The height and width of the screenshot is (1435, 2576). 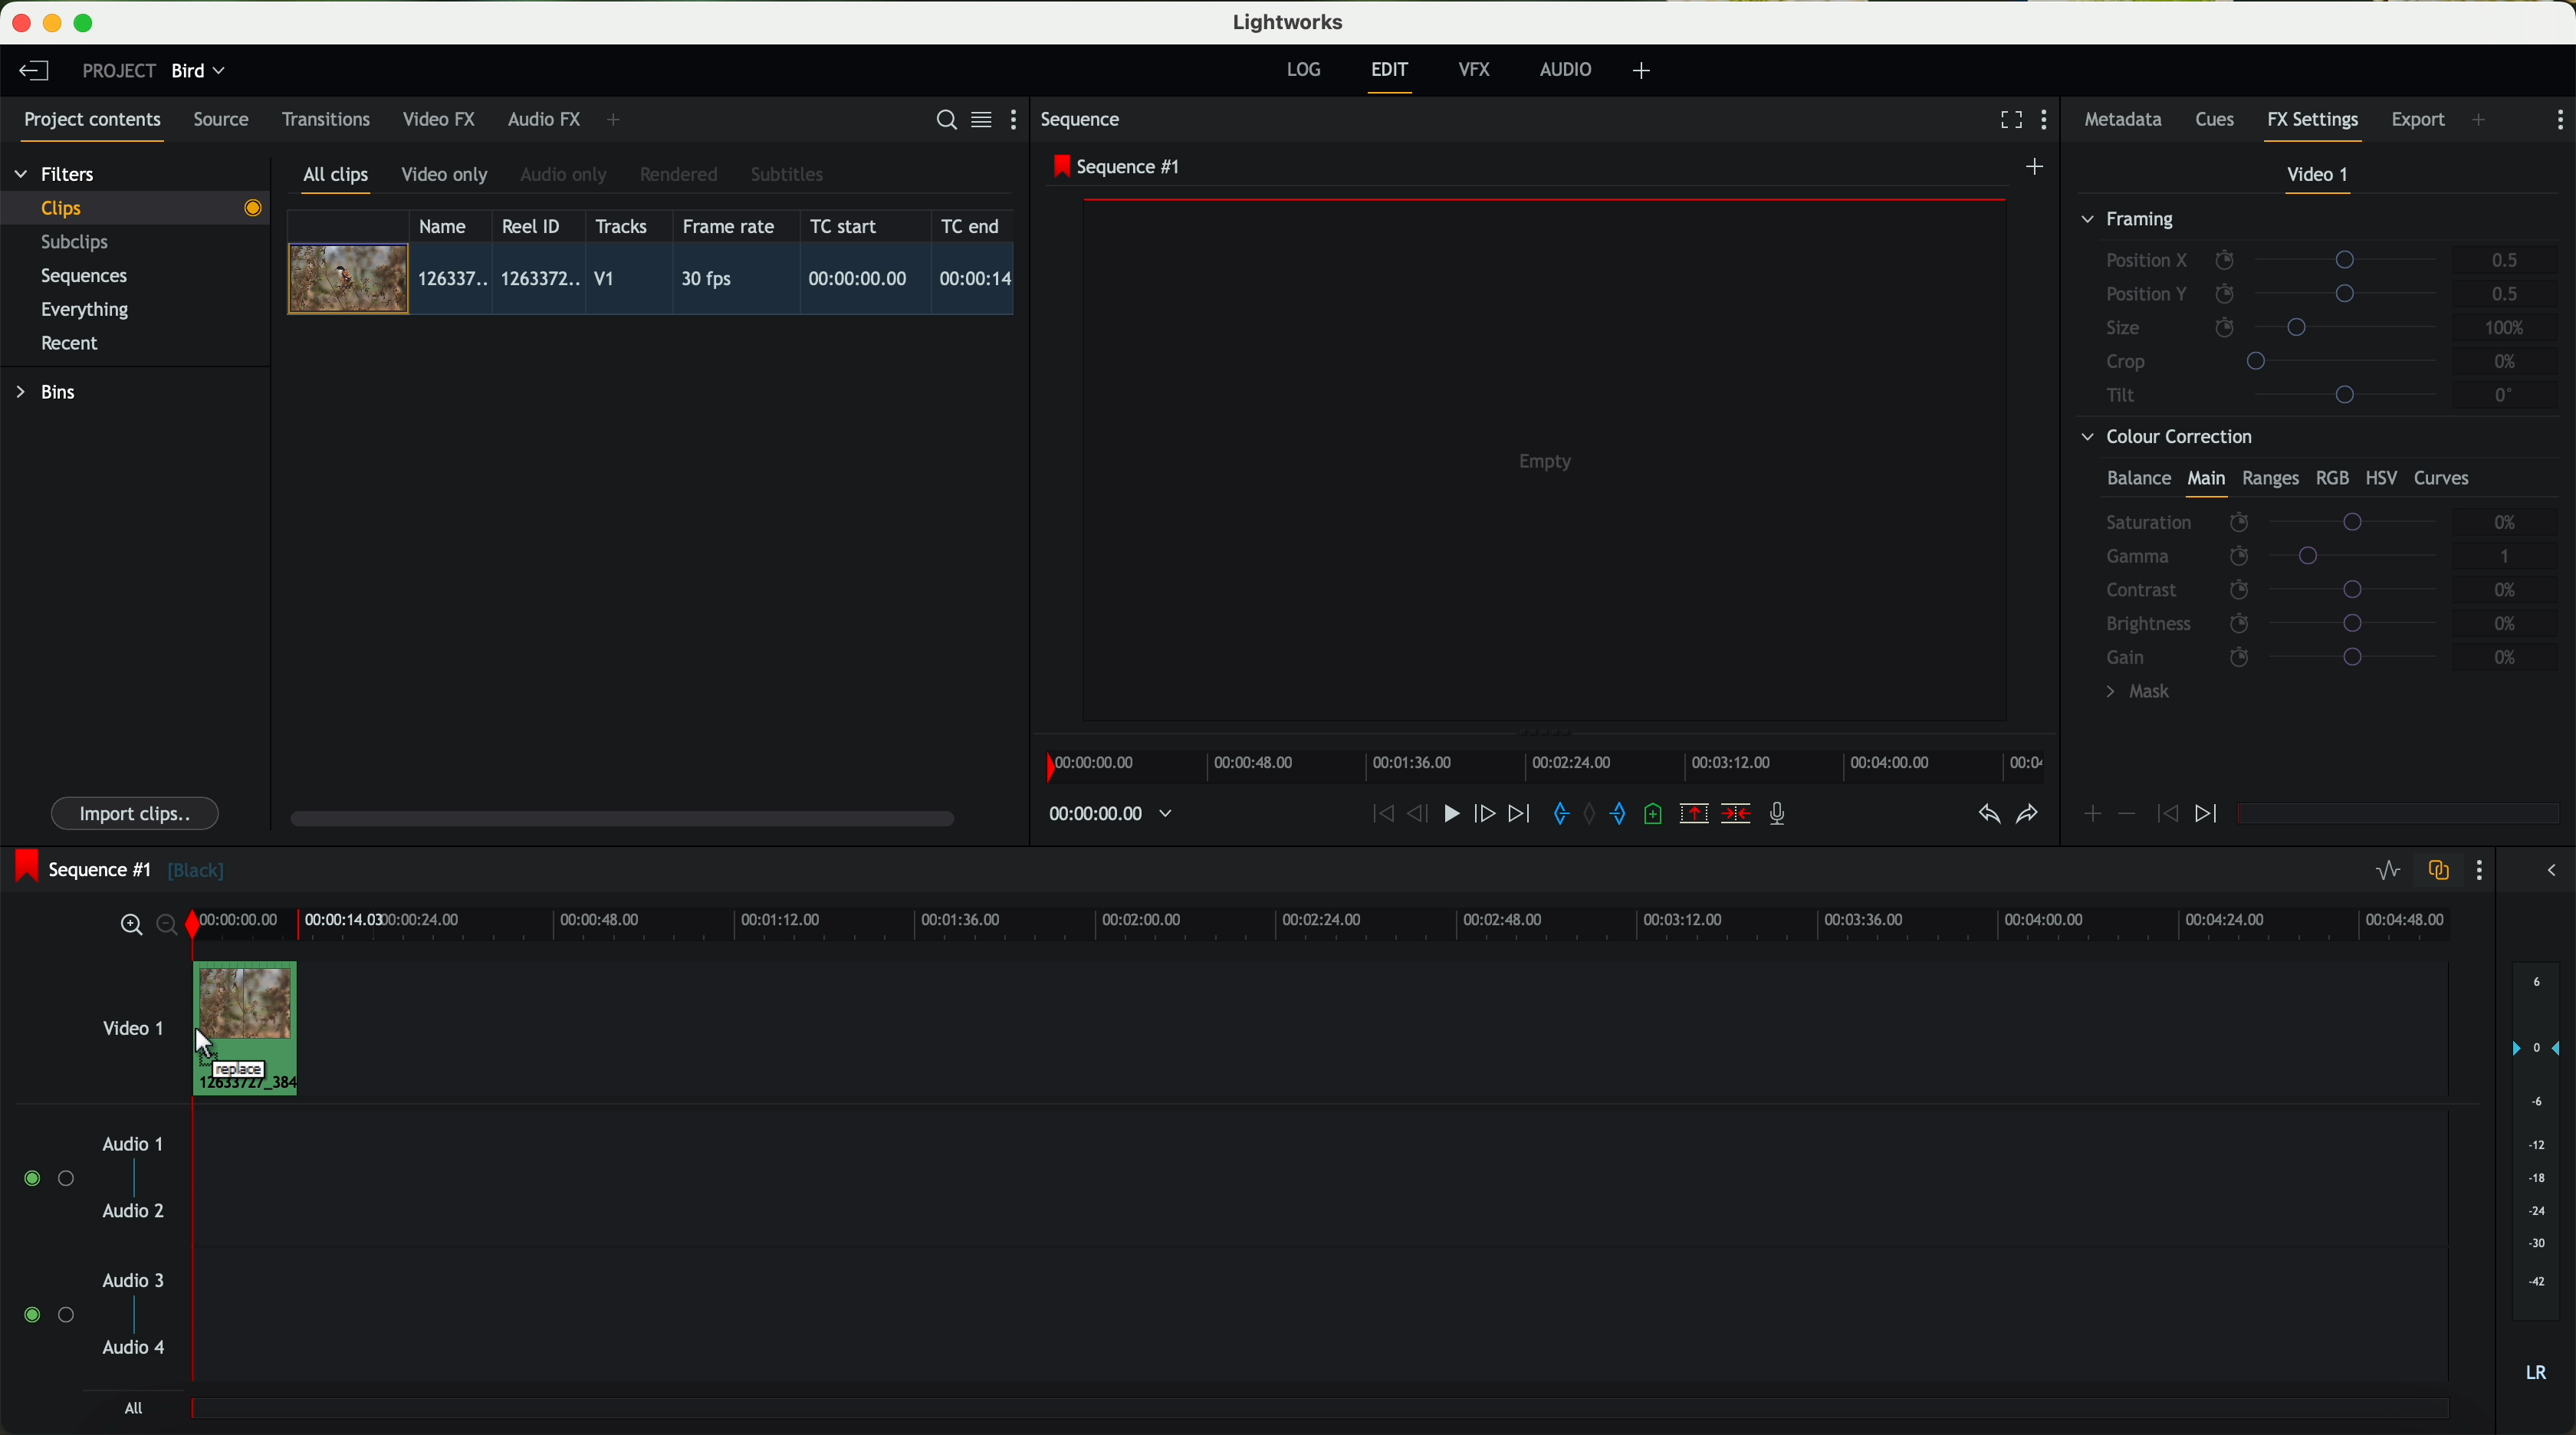 I want to click on 1, so click(x=2506, y=558).